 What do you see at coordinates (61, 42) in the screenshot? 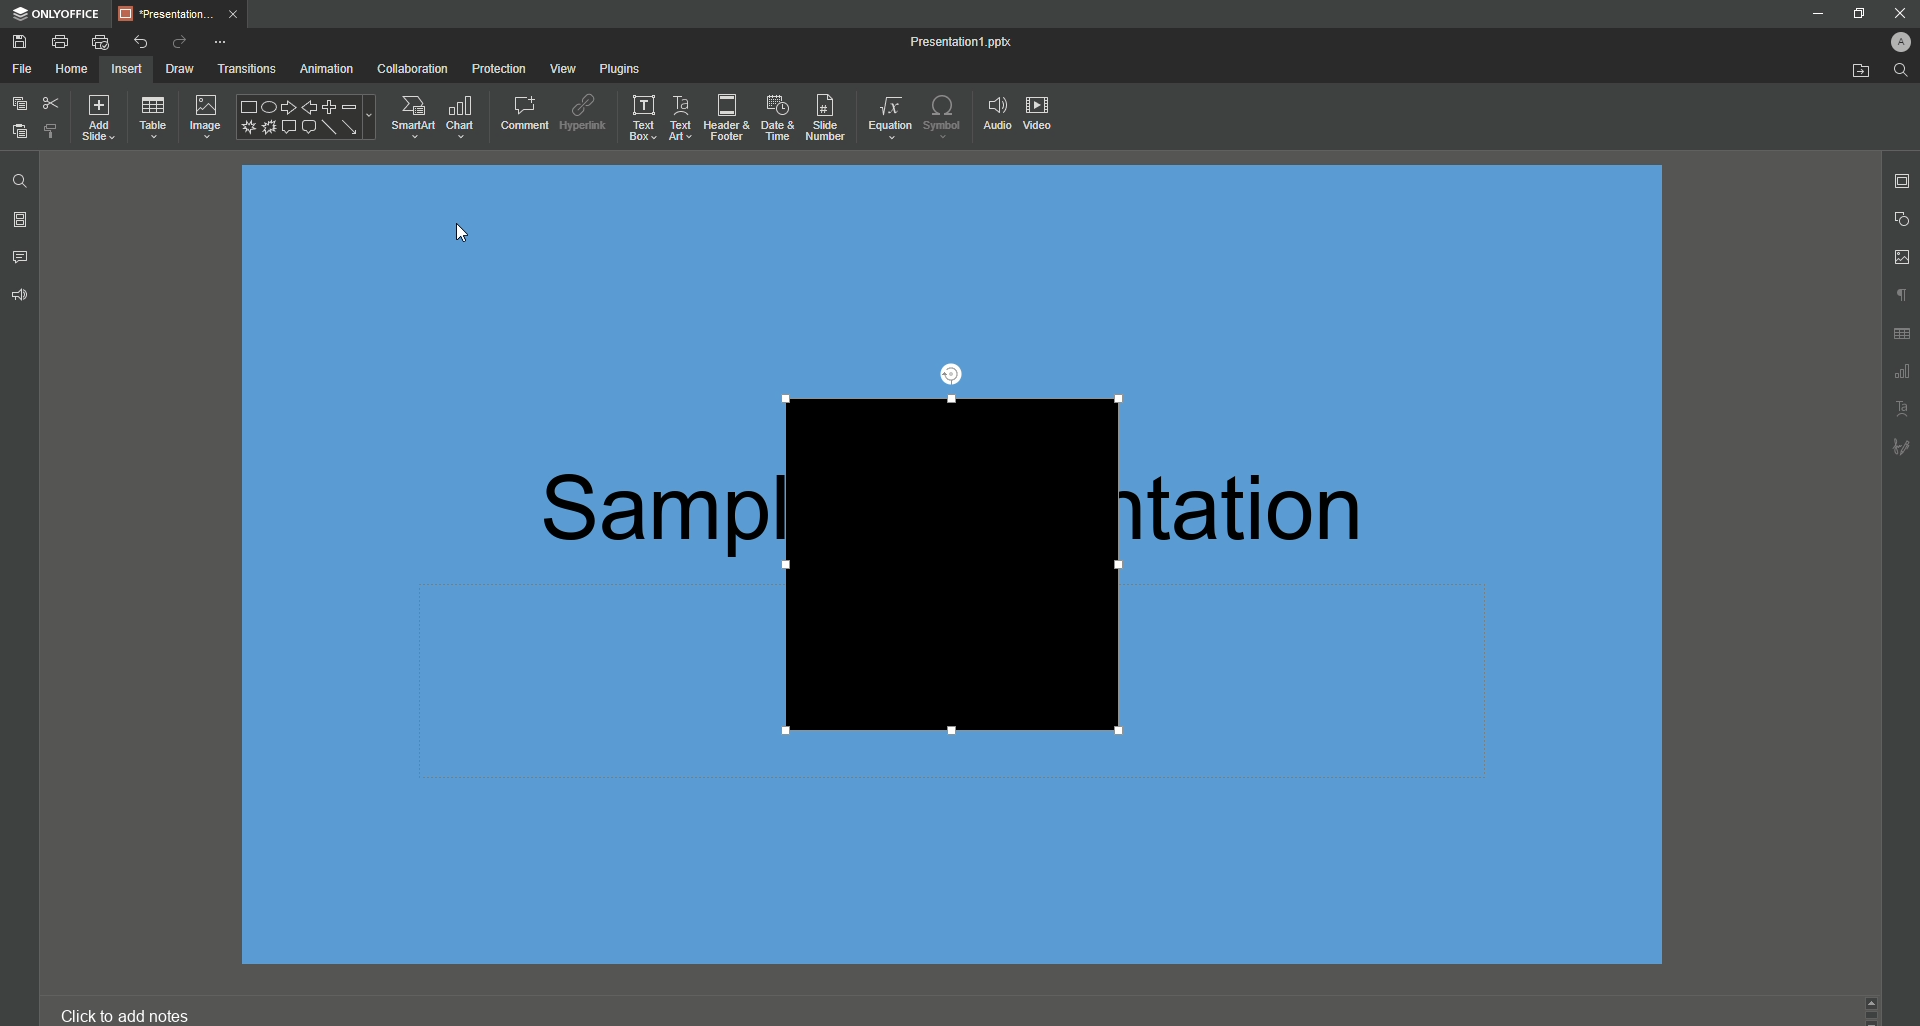
I see `Print` at bounding box center [61, 42].